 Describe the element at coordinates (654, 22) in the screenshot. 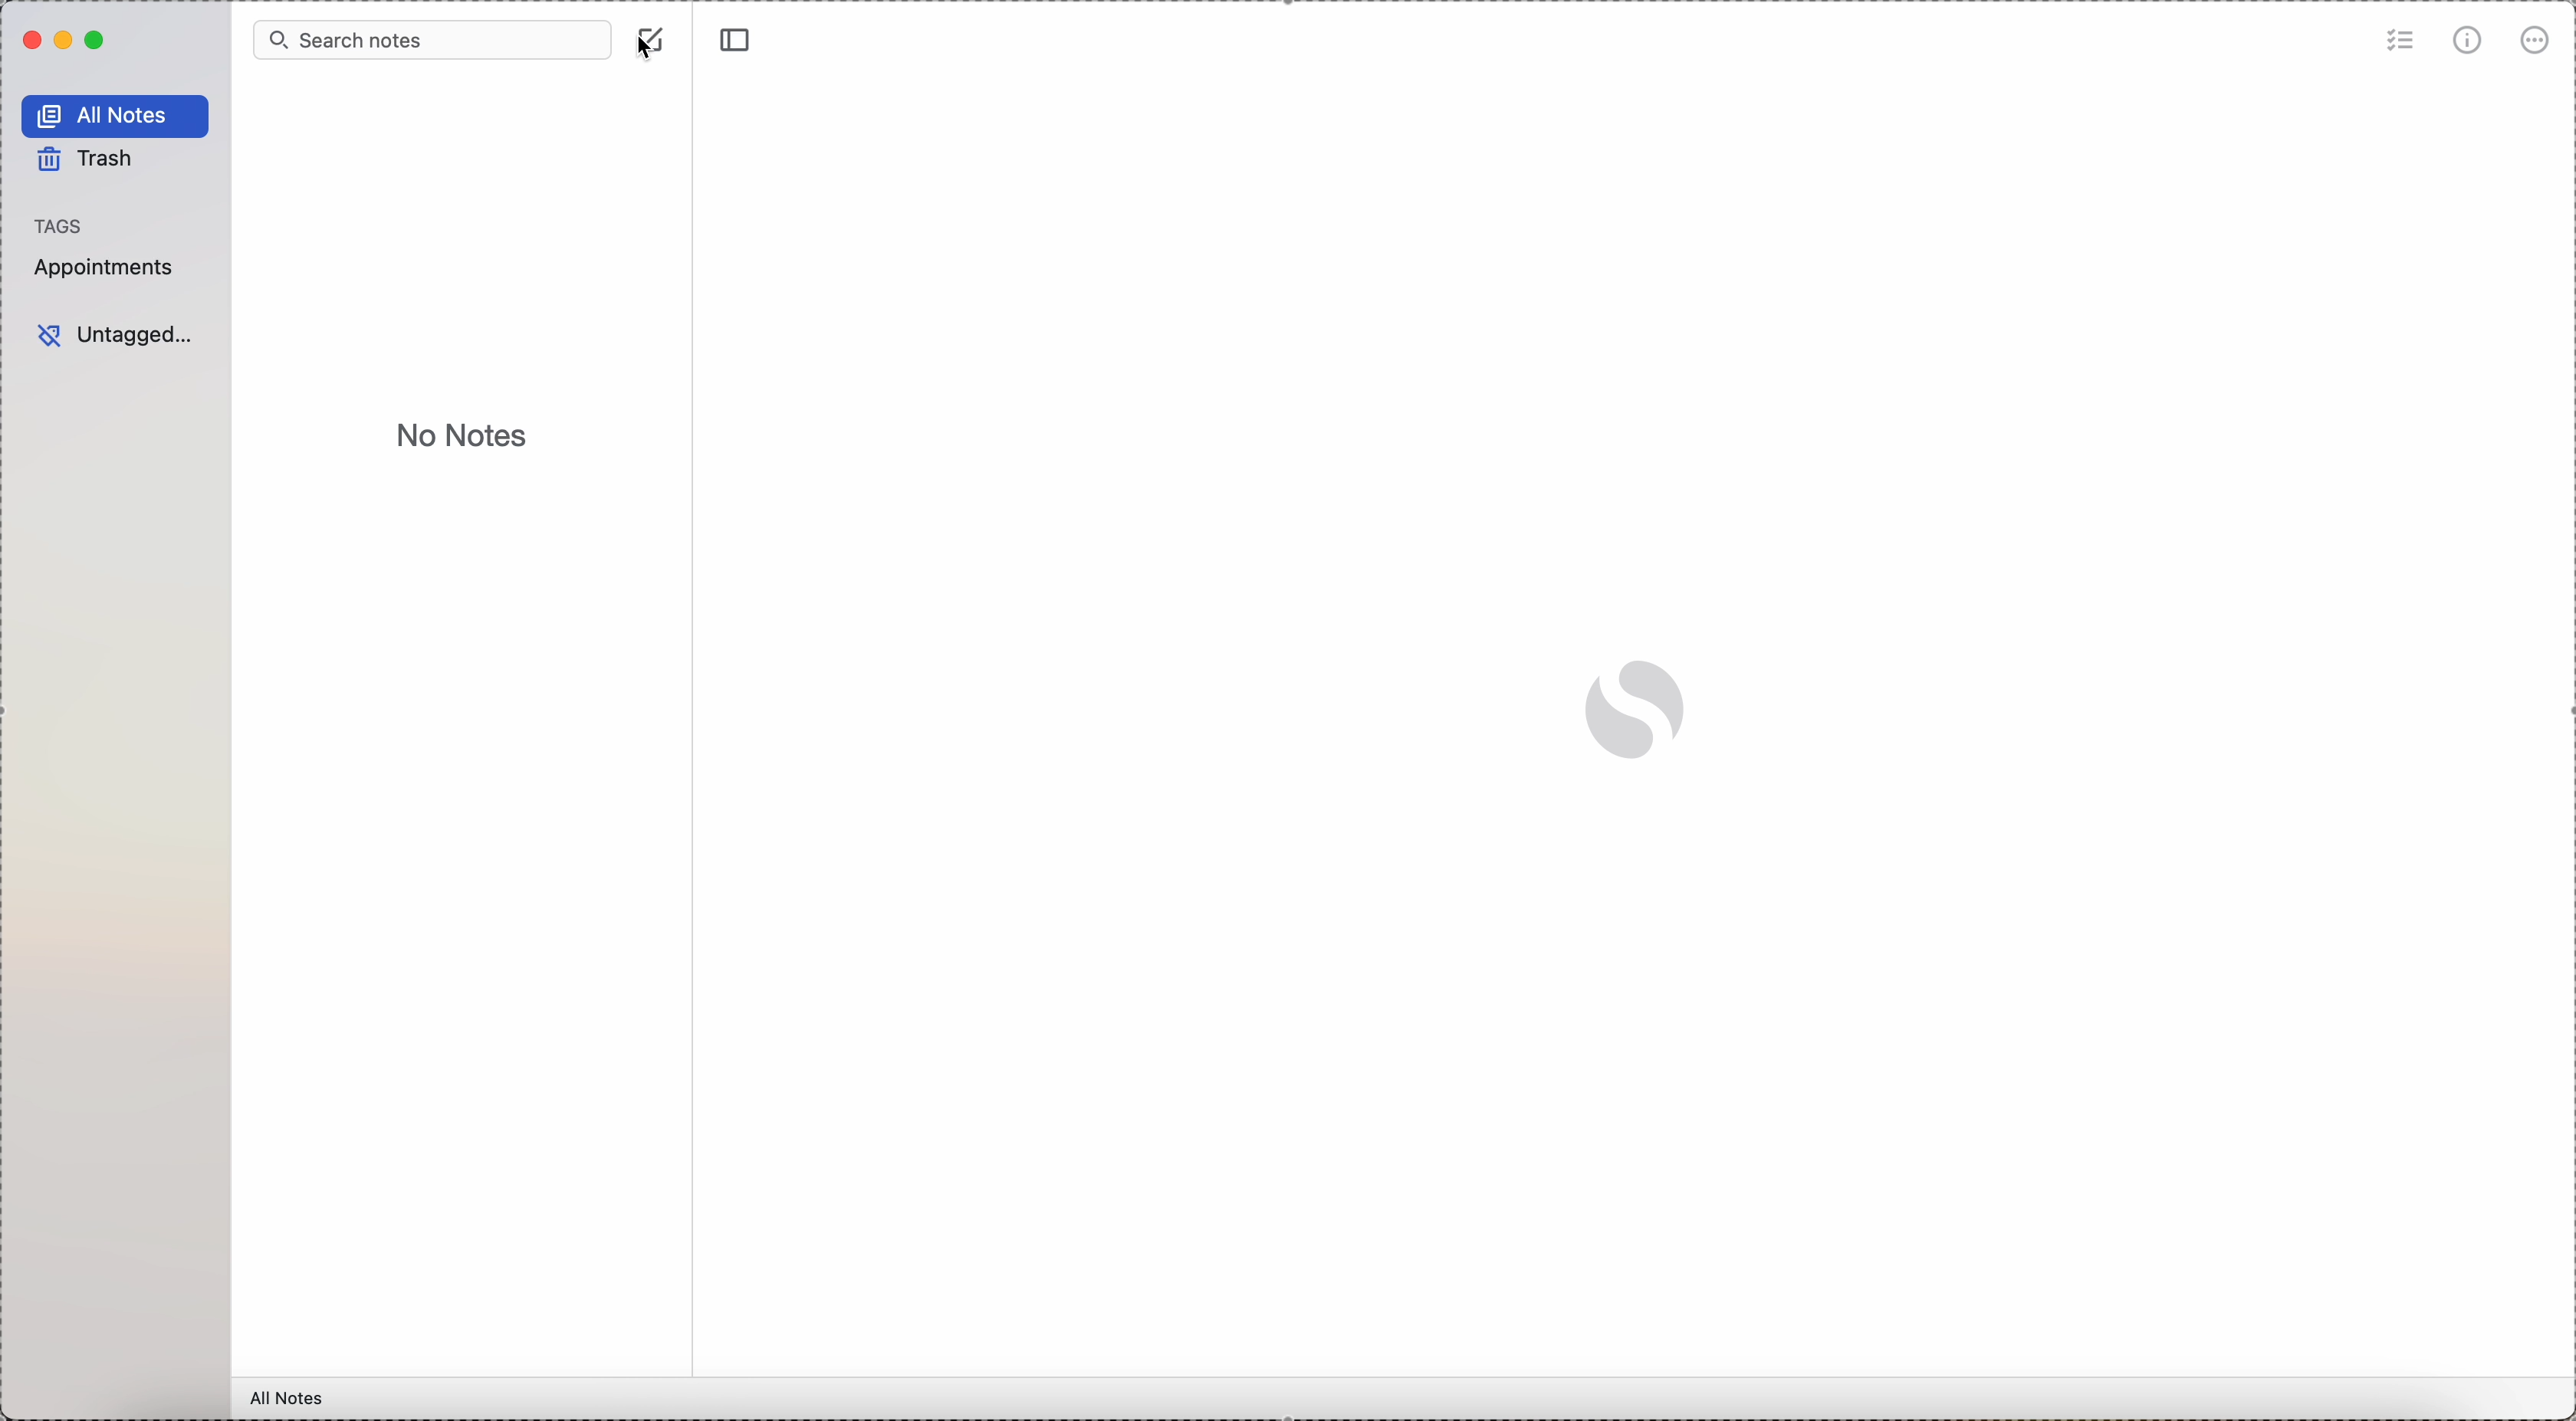

I see `create note` at that location.